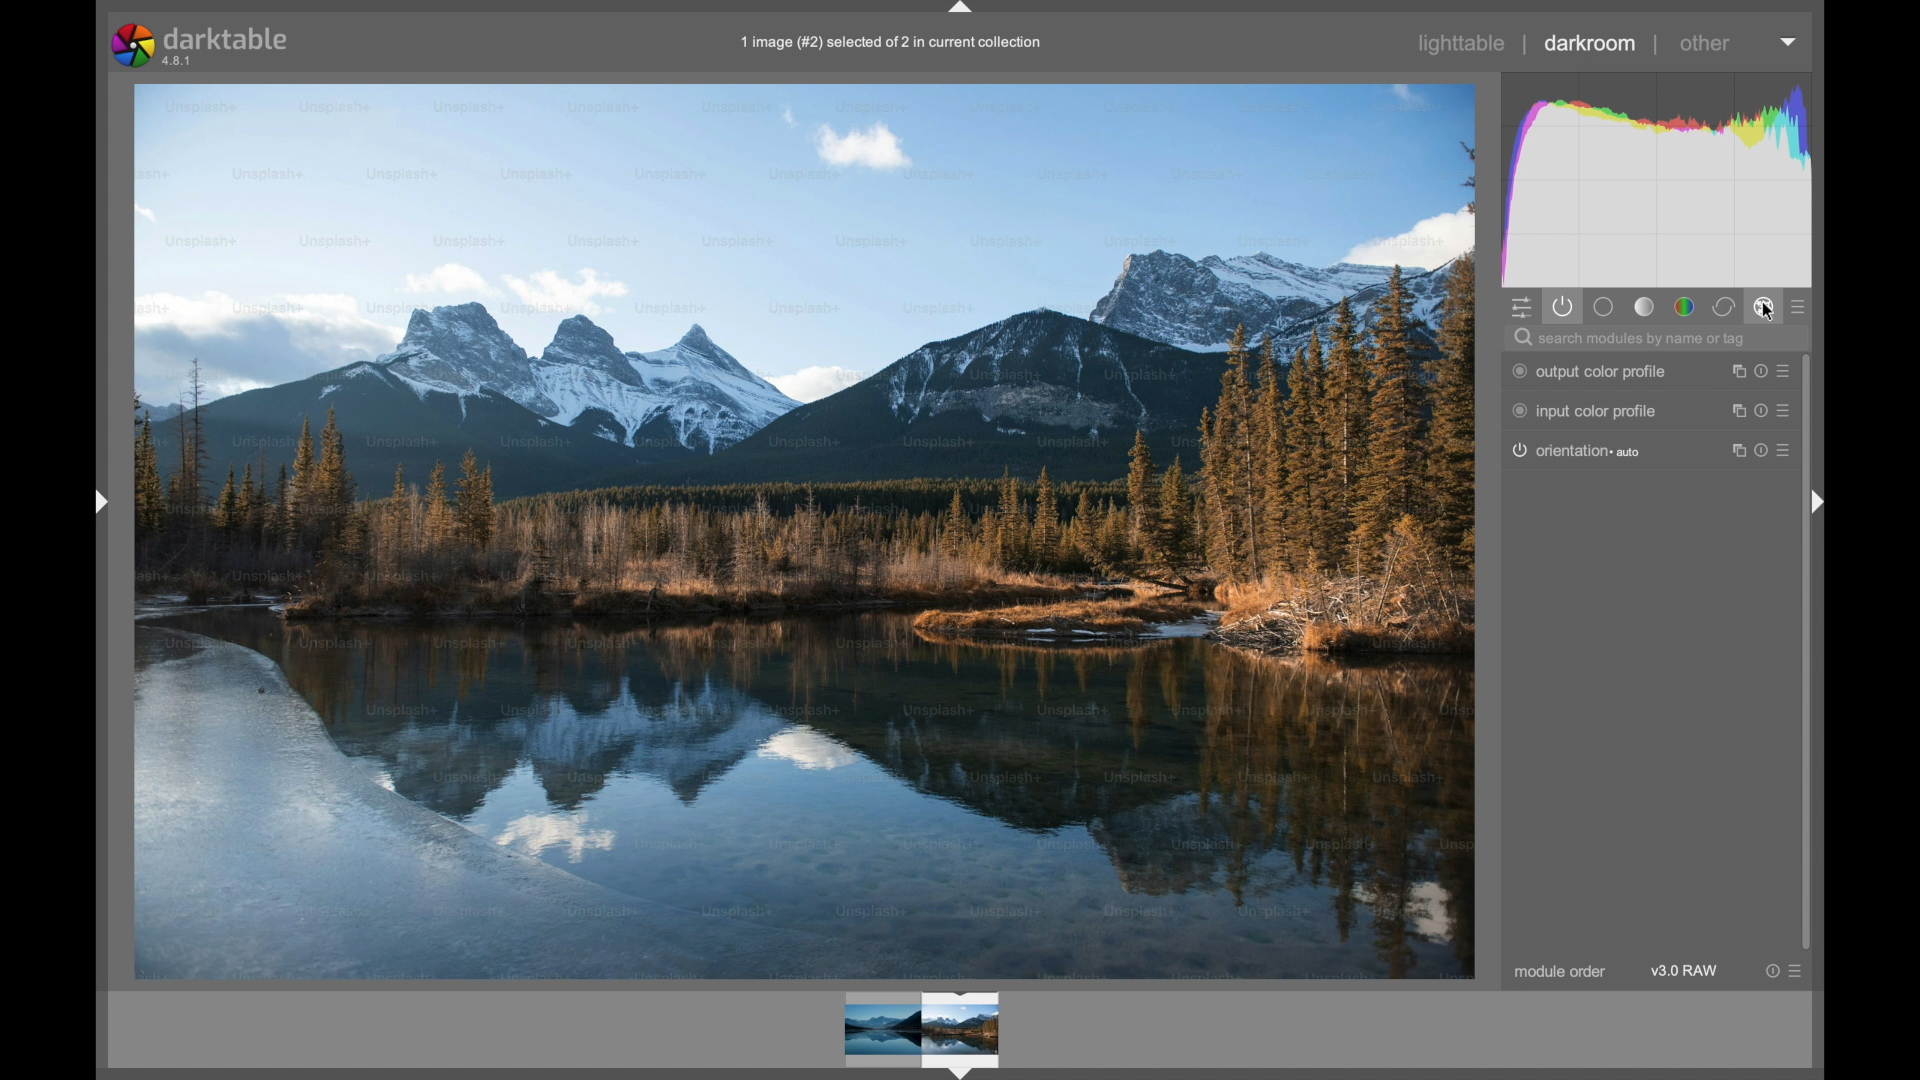 The width and height of the screenshot is (1920, 1080). What do you see at coordinates (1766, 312) in the screenshot?
I see `cursor` at bounding box center [1766, 312].